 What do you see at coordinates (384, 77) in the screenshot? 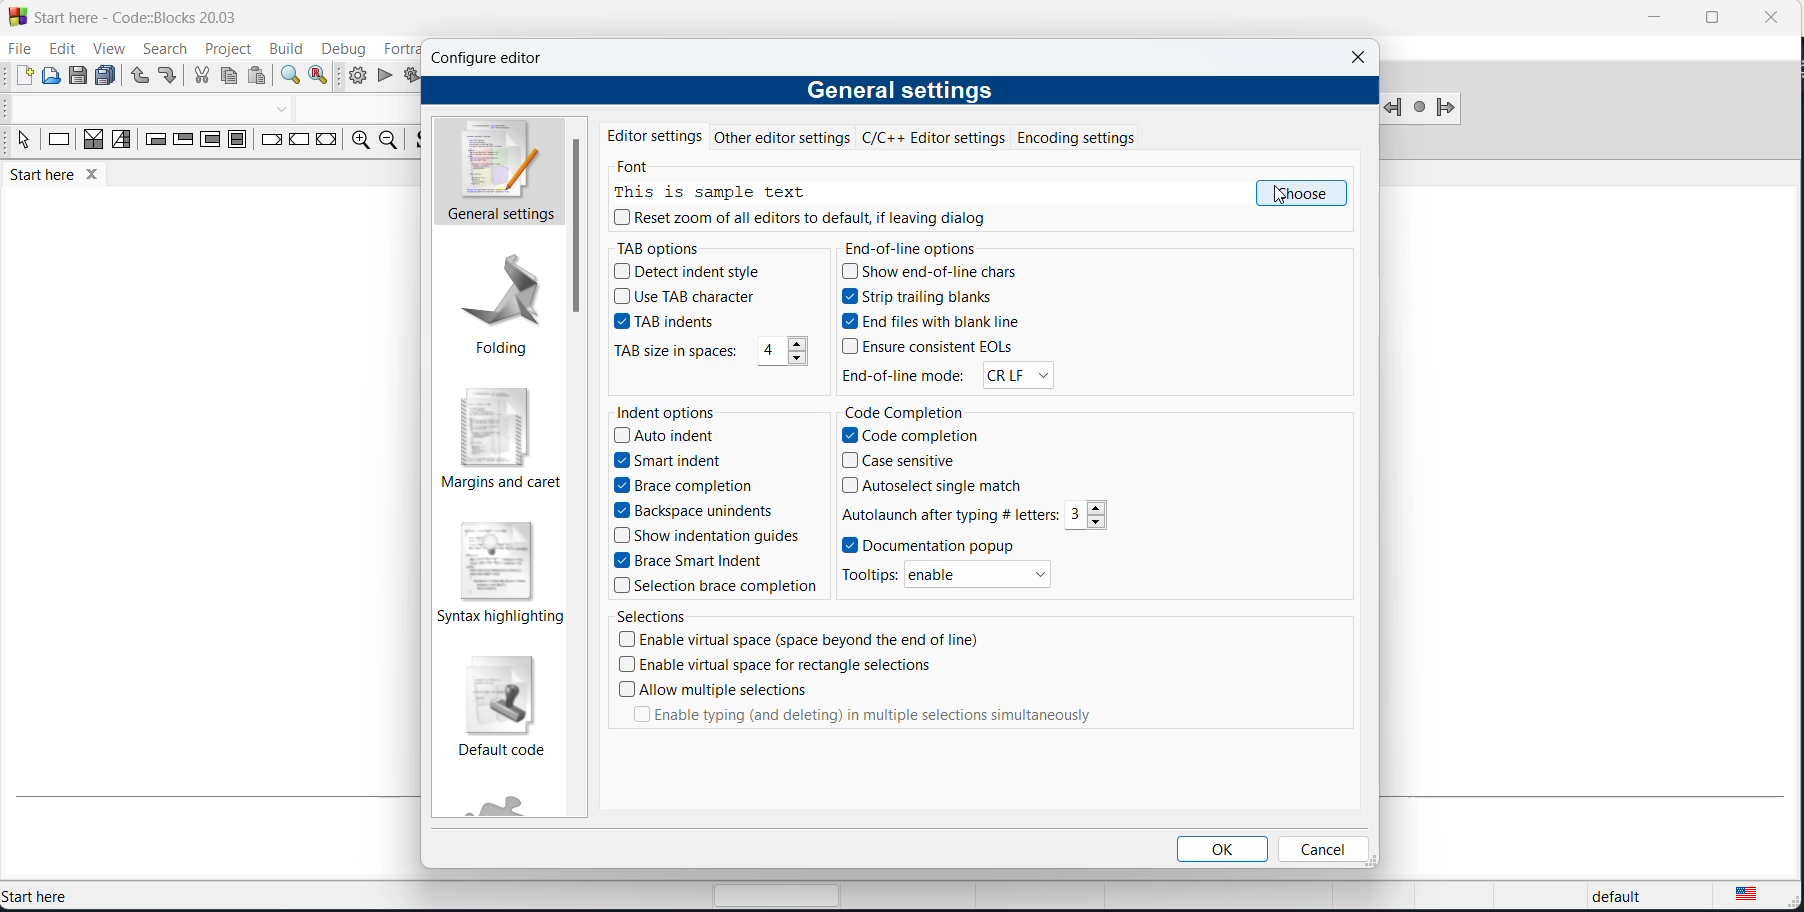
I see `run` at bounding box center [384, 77].